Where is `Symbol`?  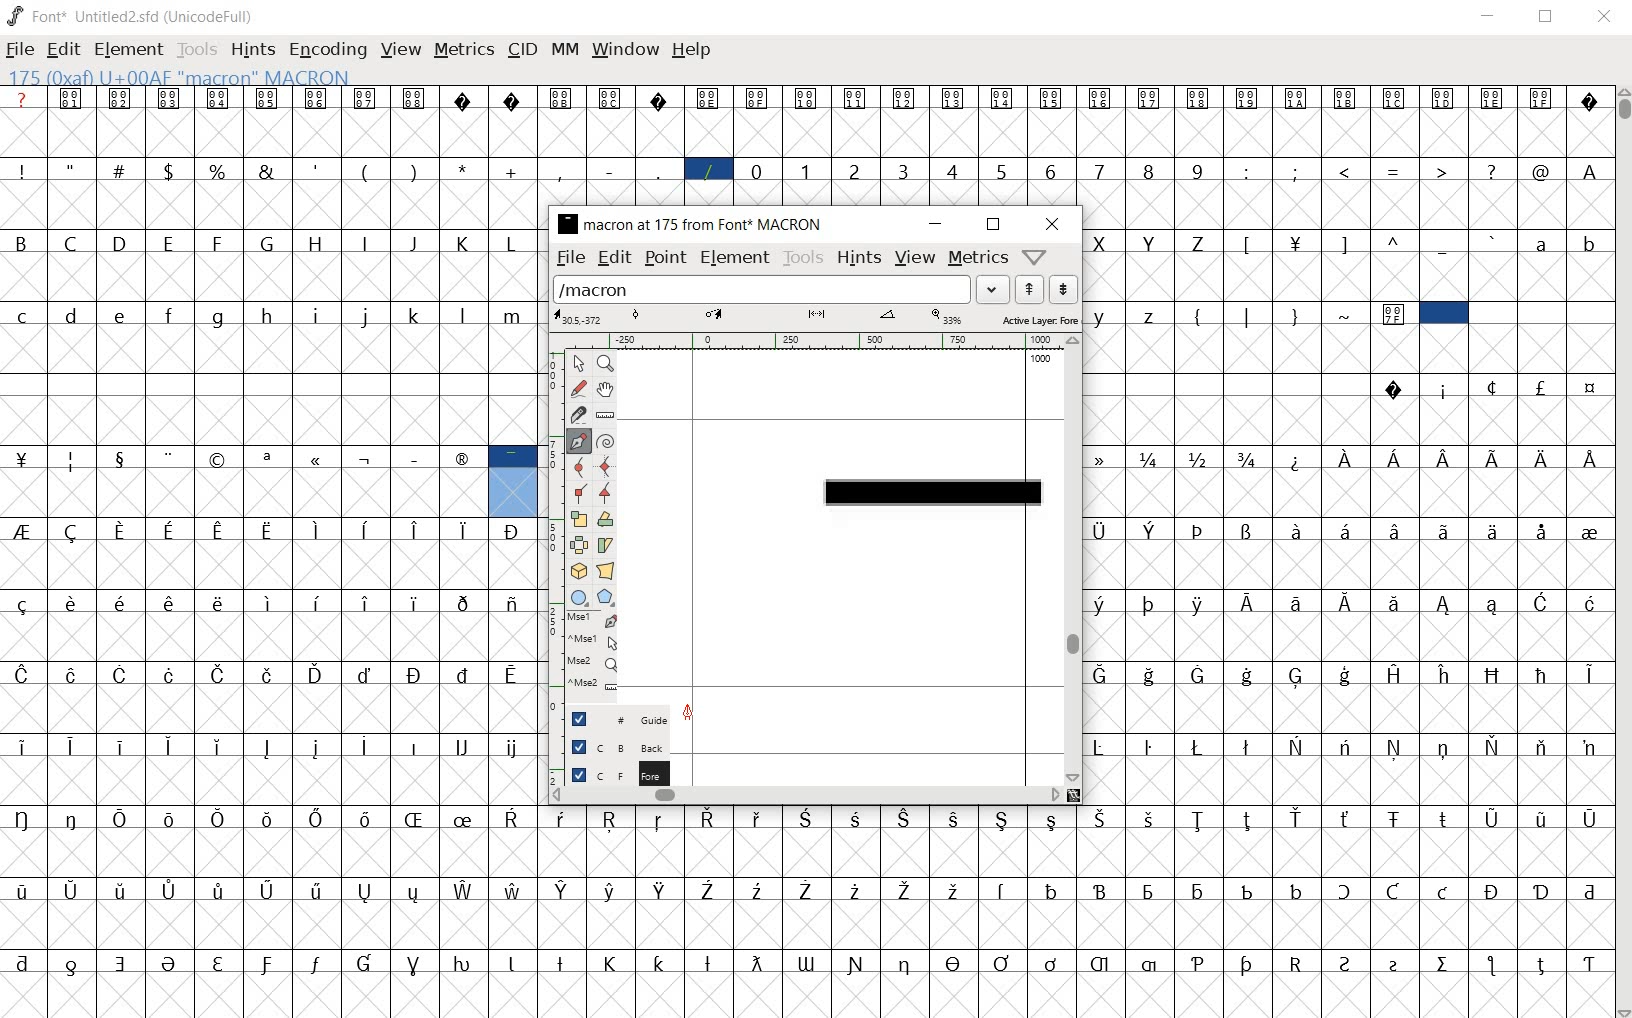 Symbol is located at coordinates (1199, 959).